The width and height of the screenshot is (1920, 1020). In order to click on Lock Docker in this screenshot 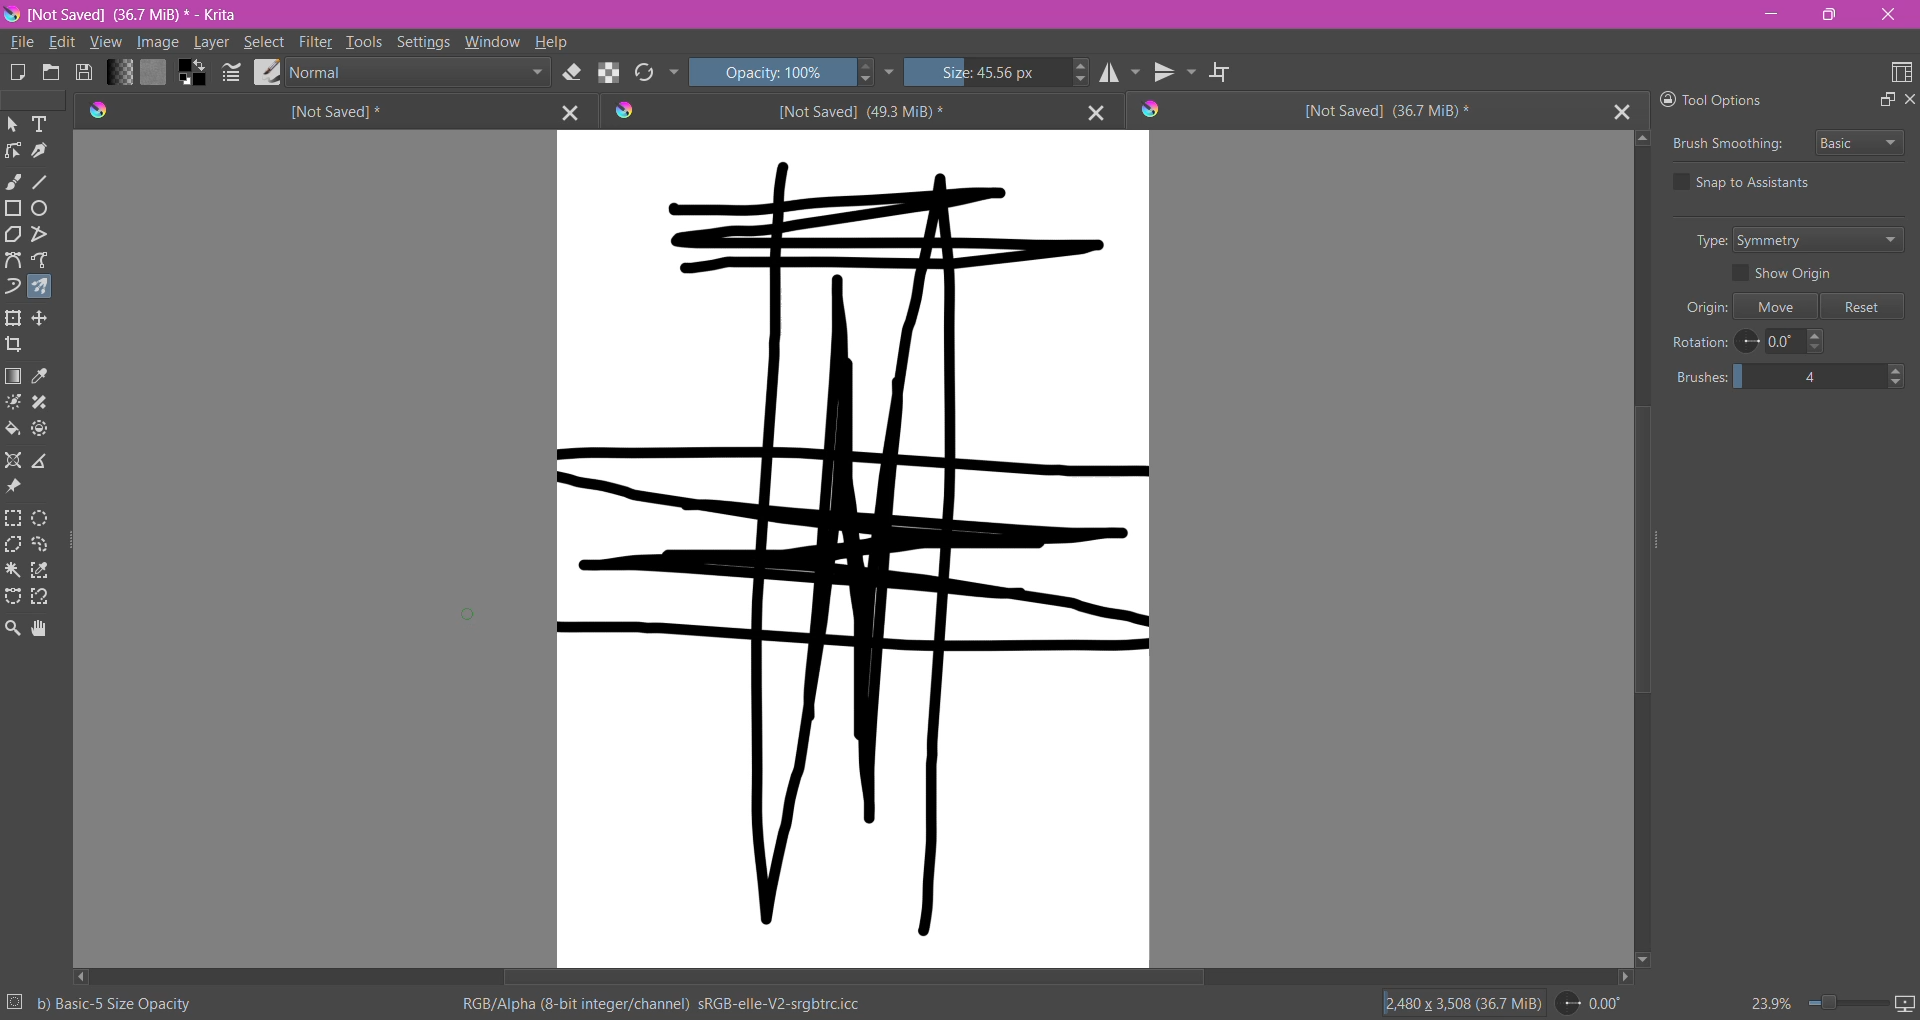, I will do `click(1662, 99)`.